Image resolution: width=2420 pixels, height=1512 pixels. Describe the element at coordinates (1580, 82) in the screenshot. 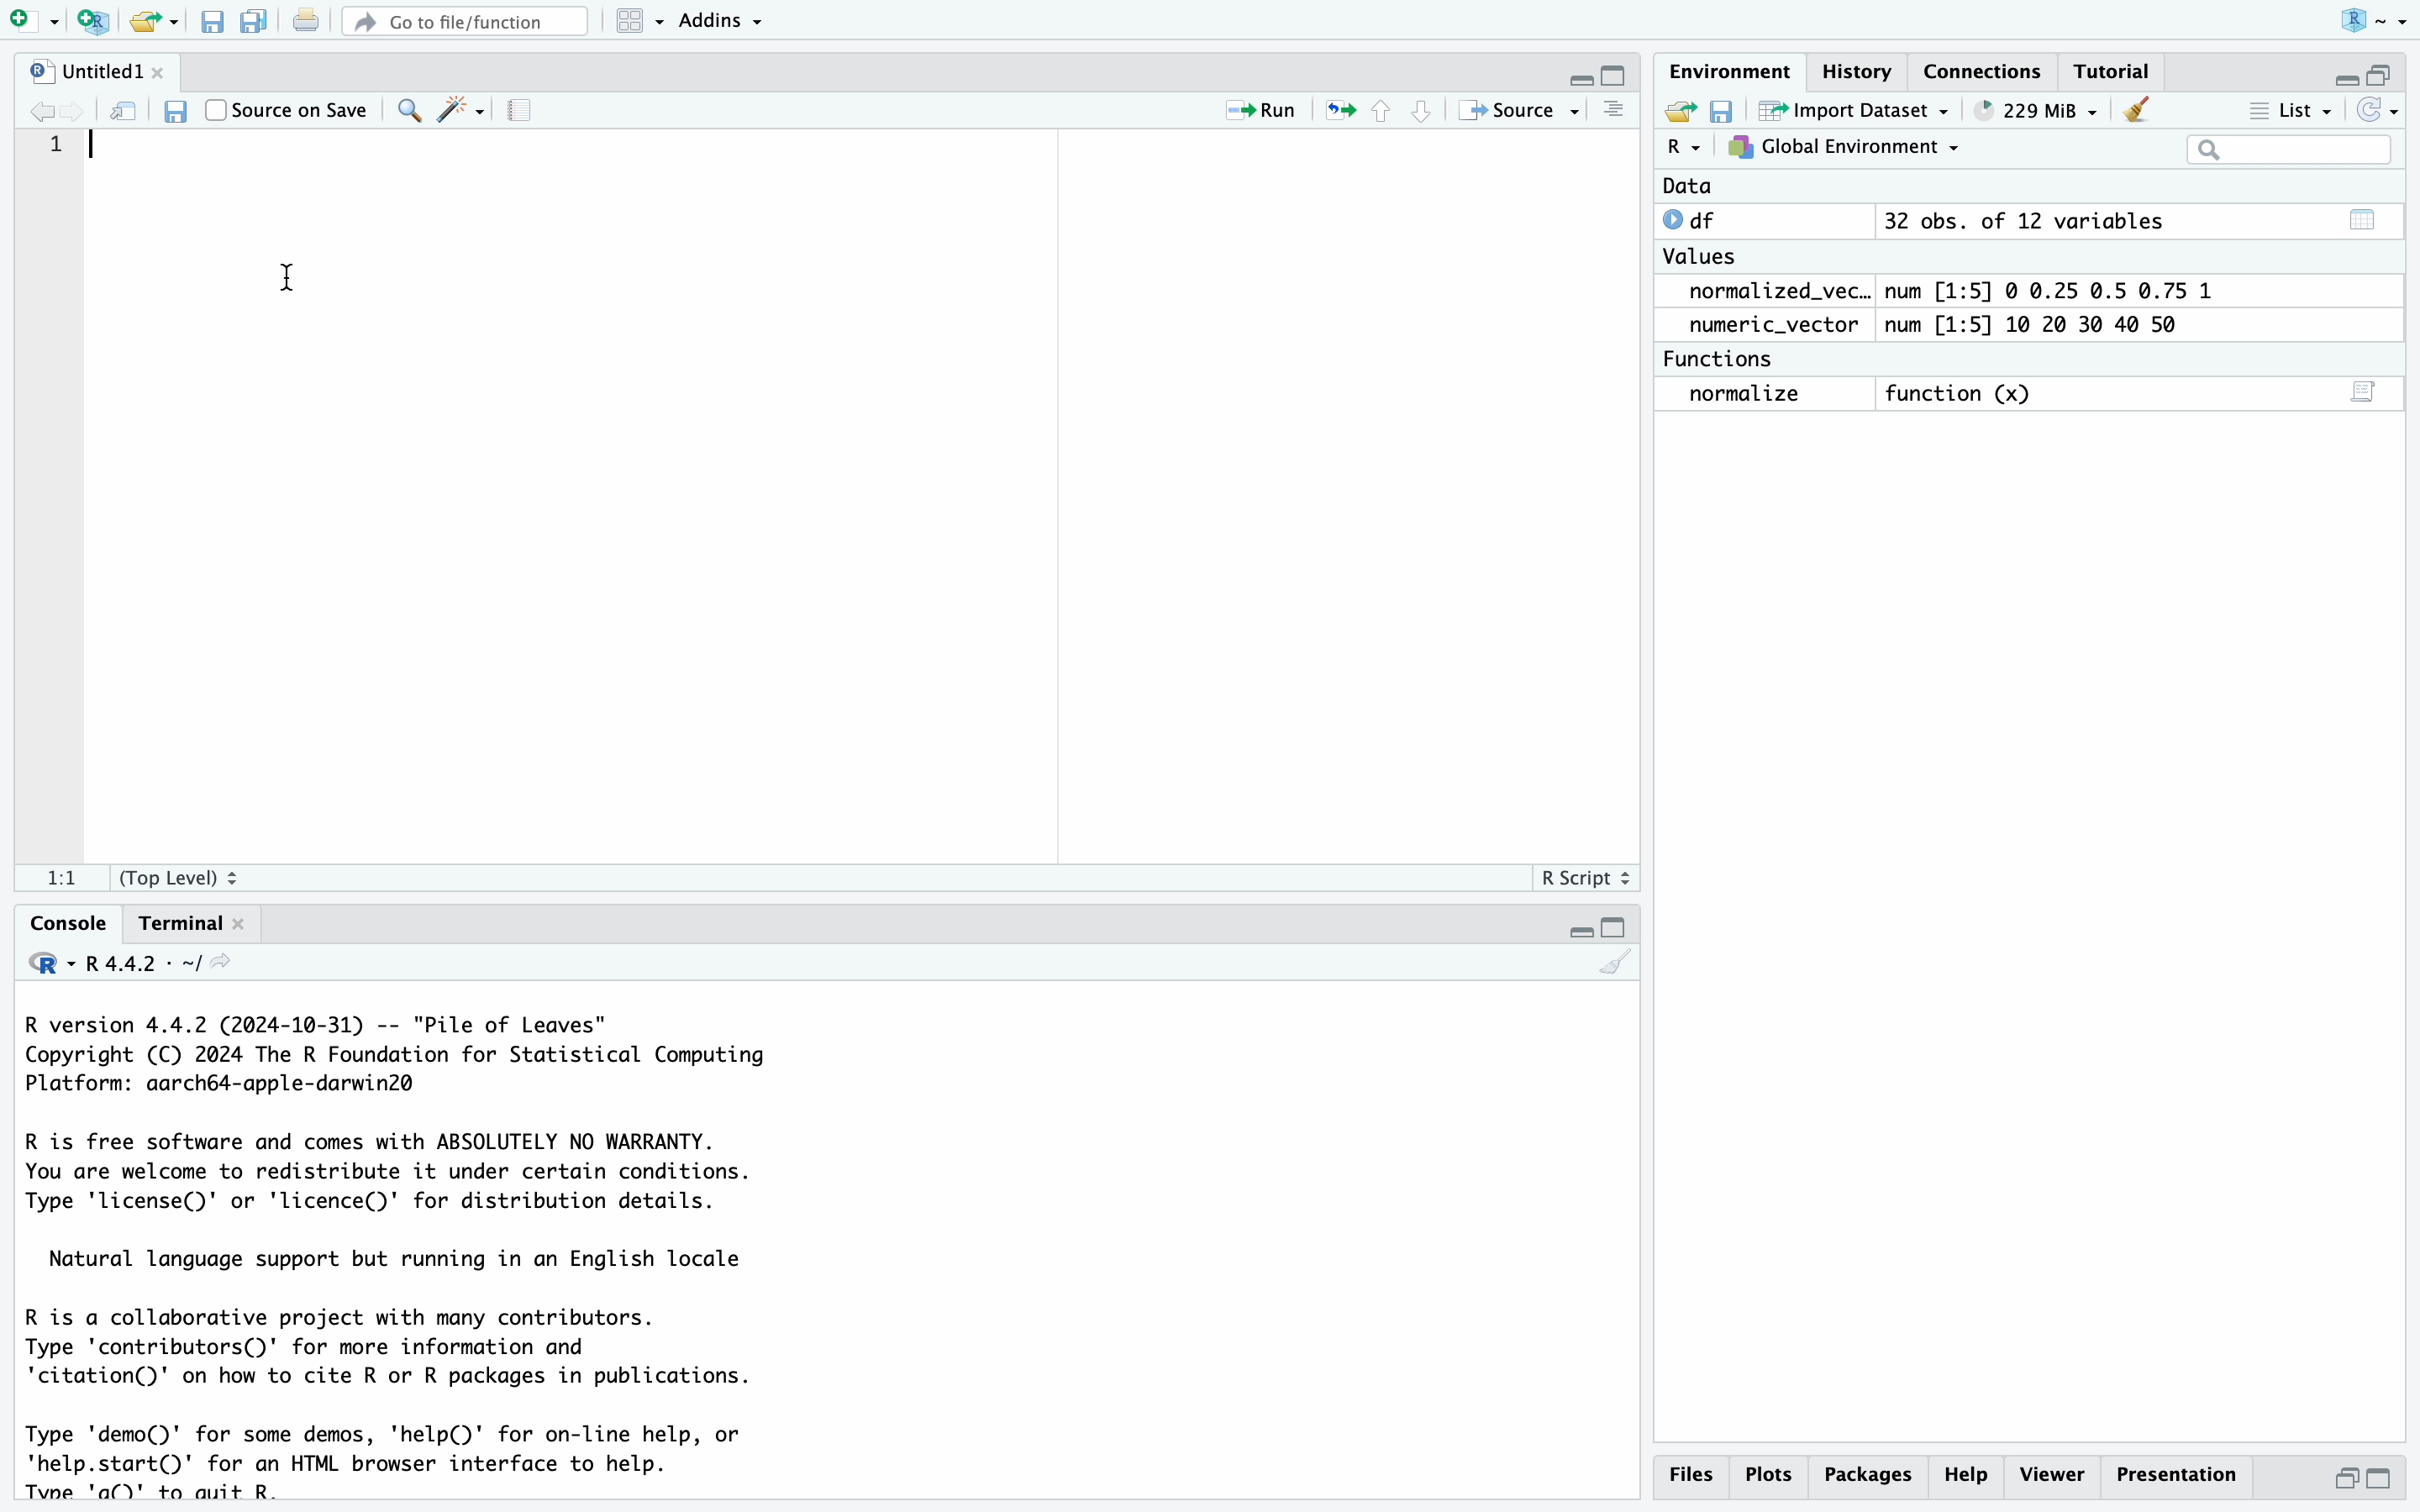

I see `minimize` at that location.